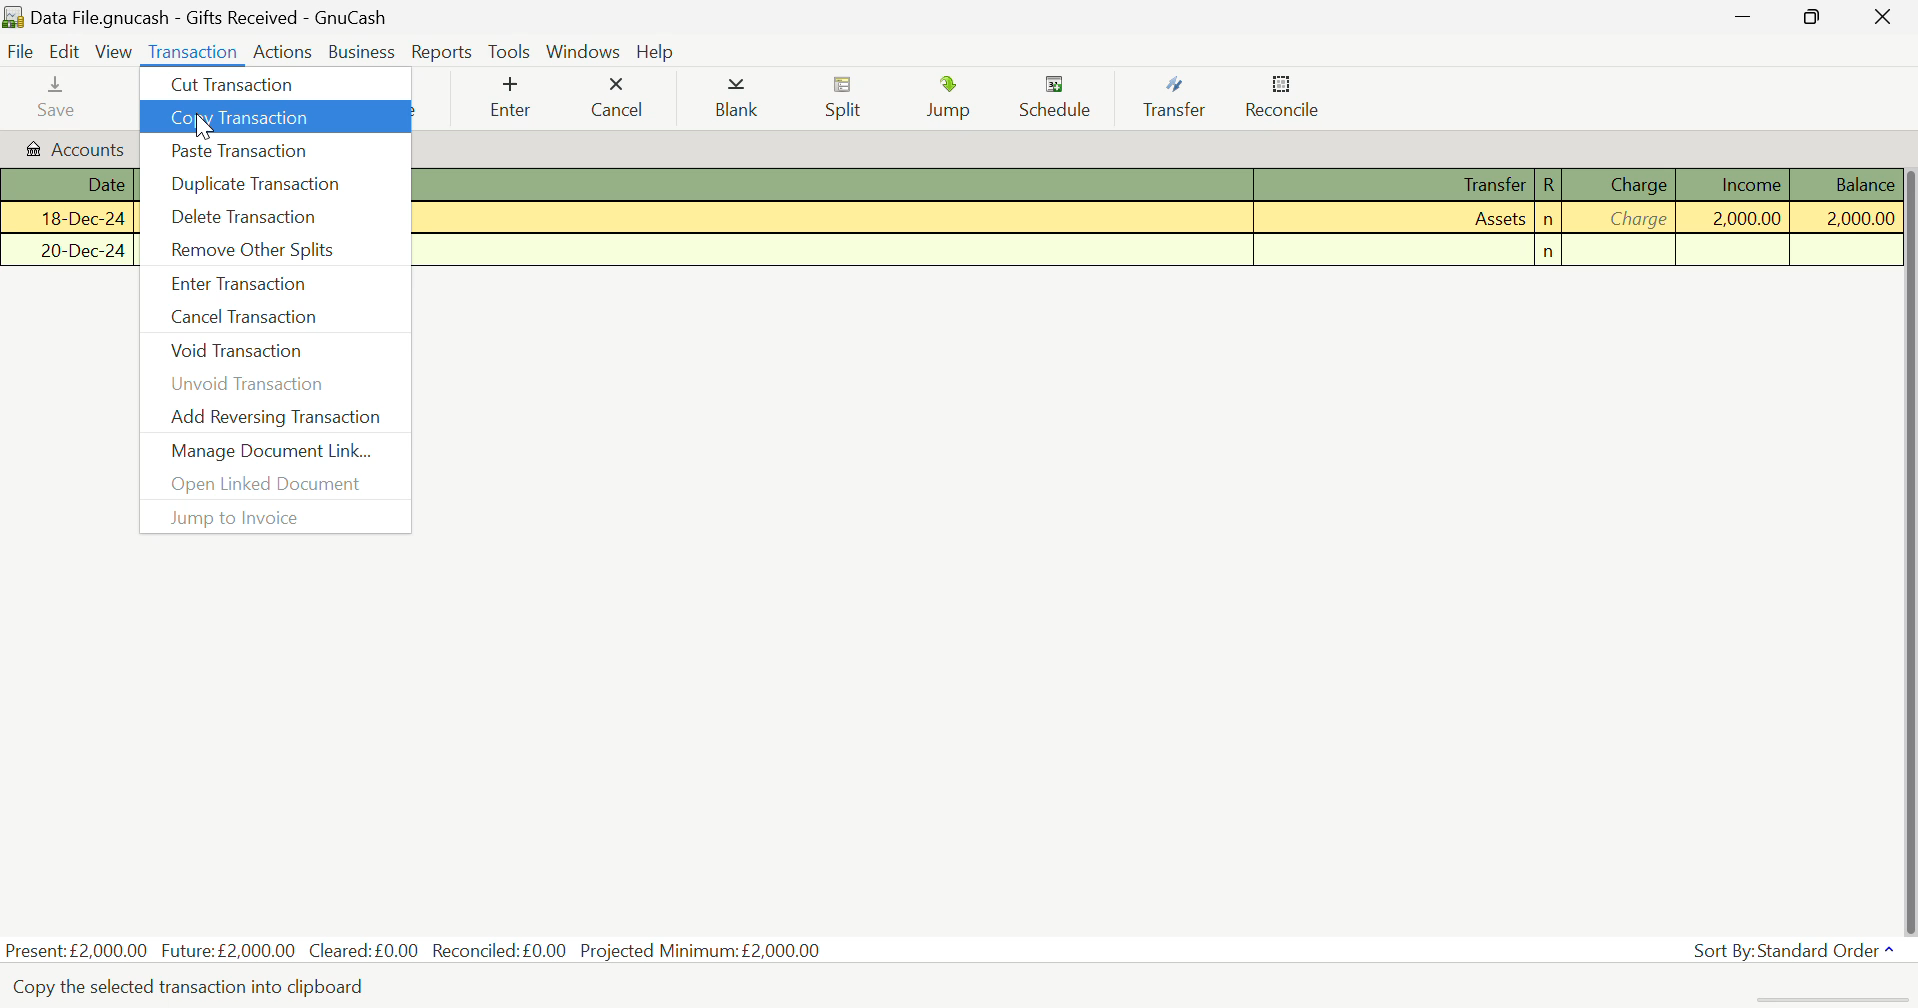 The height and width of the screenshot is (1008, 1918). I want to click on Restore Down, so click(1747, 16).